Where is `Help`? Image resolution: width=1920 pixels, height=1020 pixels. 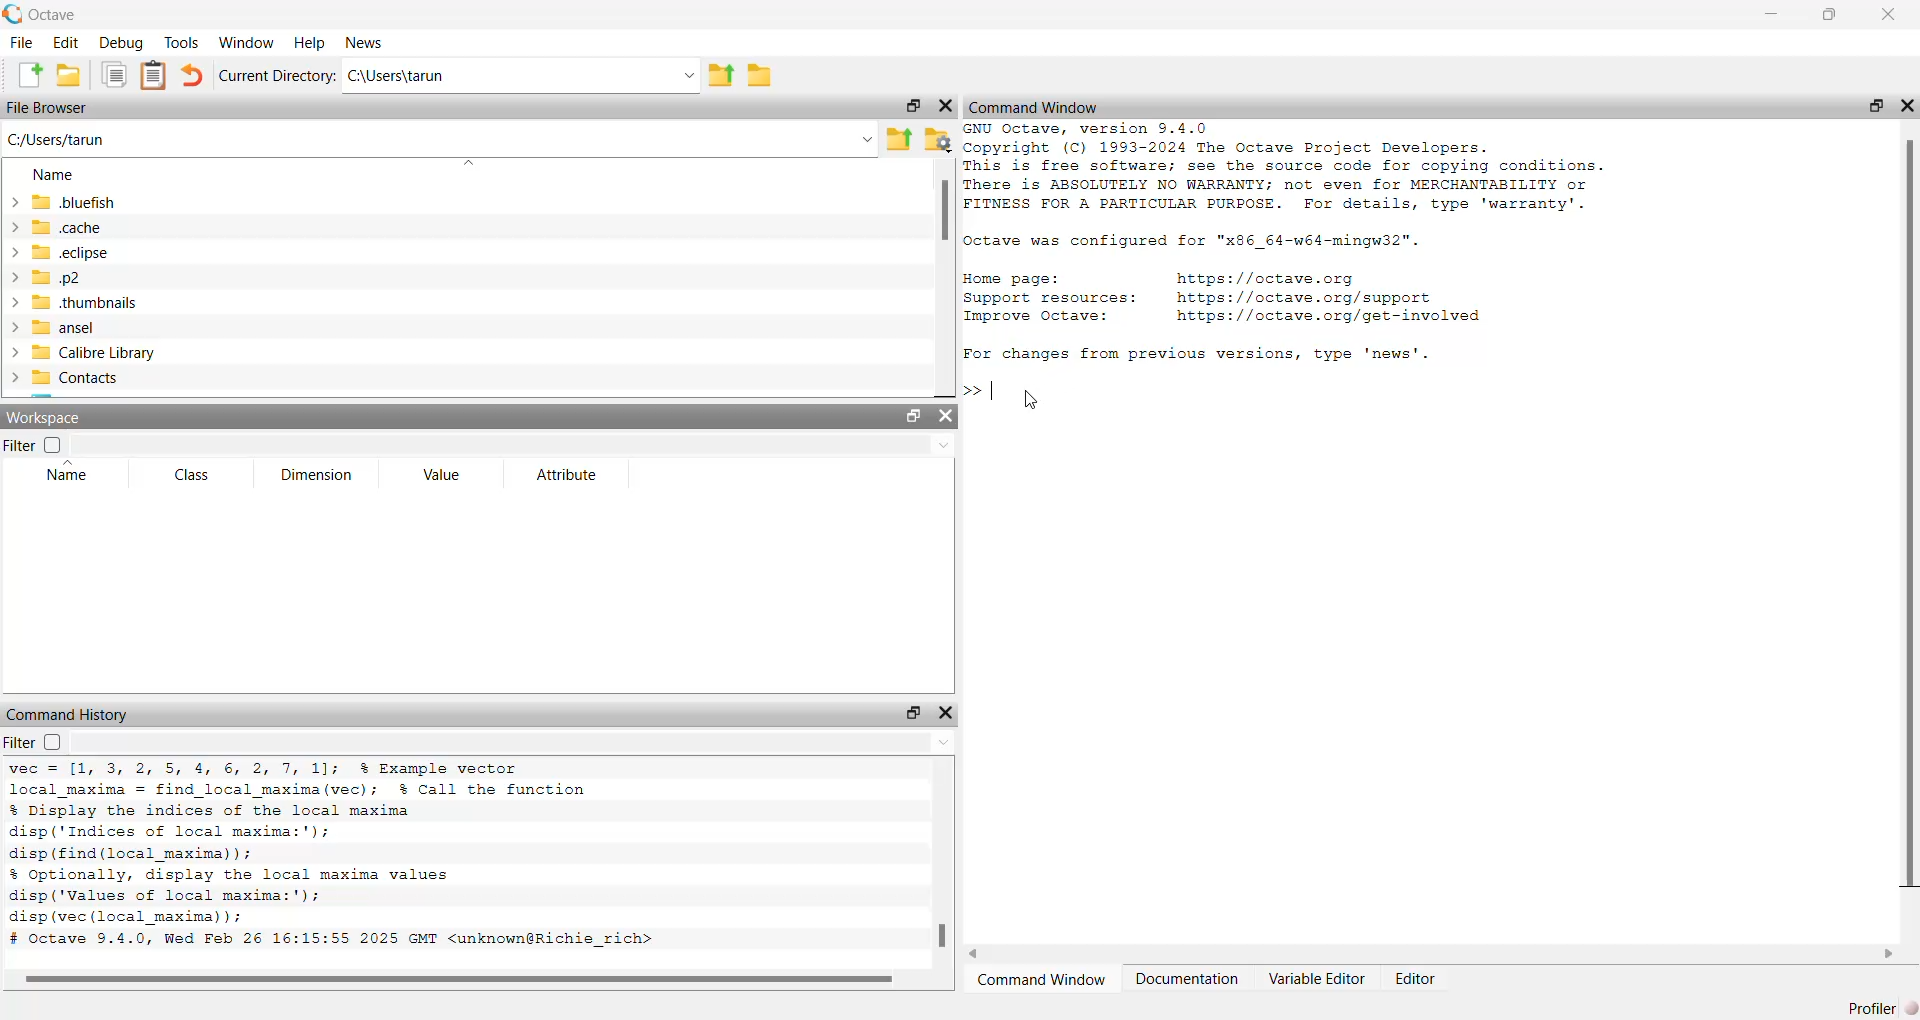
Help is located at coordinates (310, 43).